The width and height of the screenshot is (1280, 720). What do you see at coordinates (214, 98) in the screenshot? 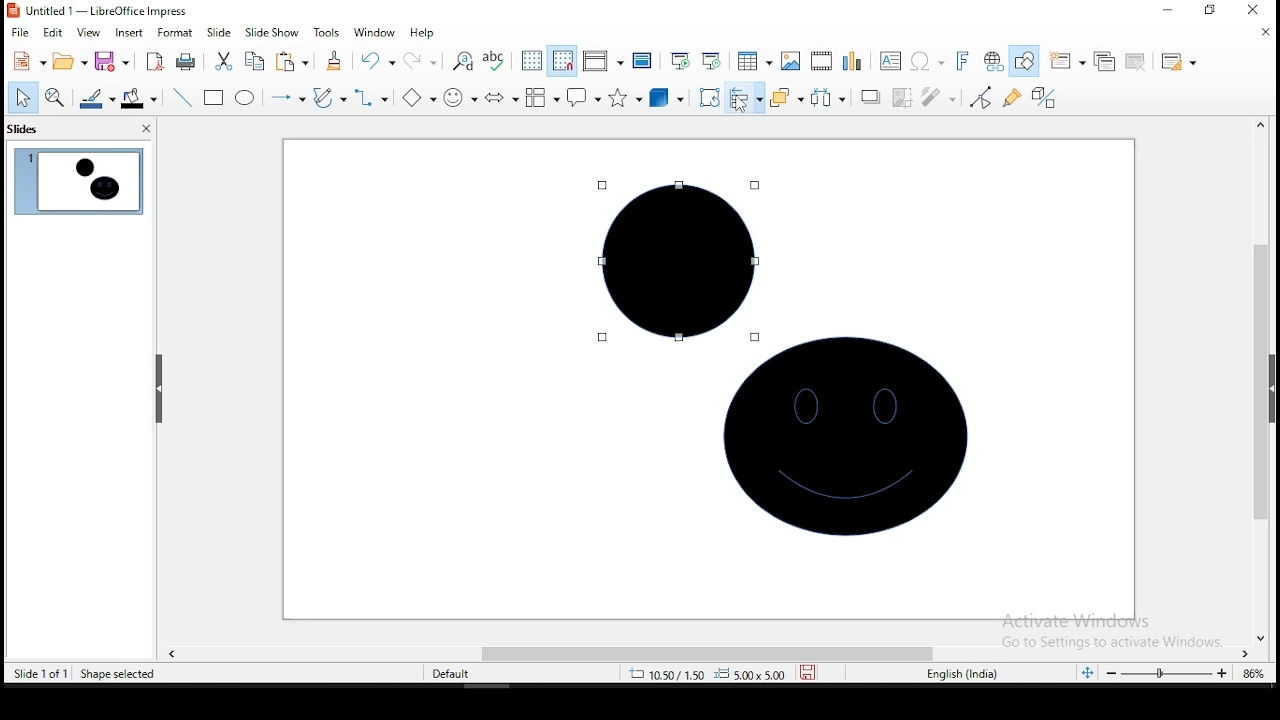
I see `rectangle tool` at bounding box center [214, 98].